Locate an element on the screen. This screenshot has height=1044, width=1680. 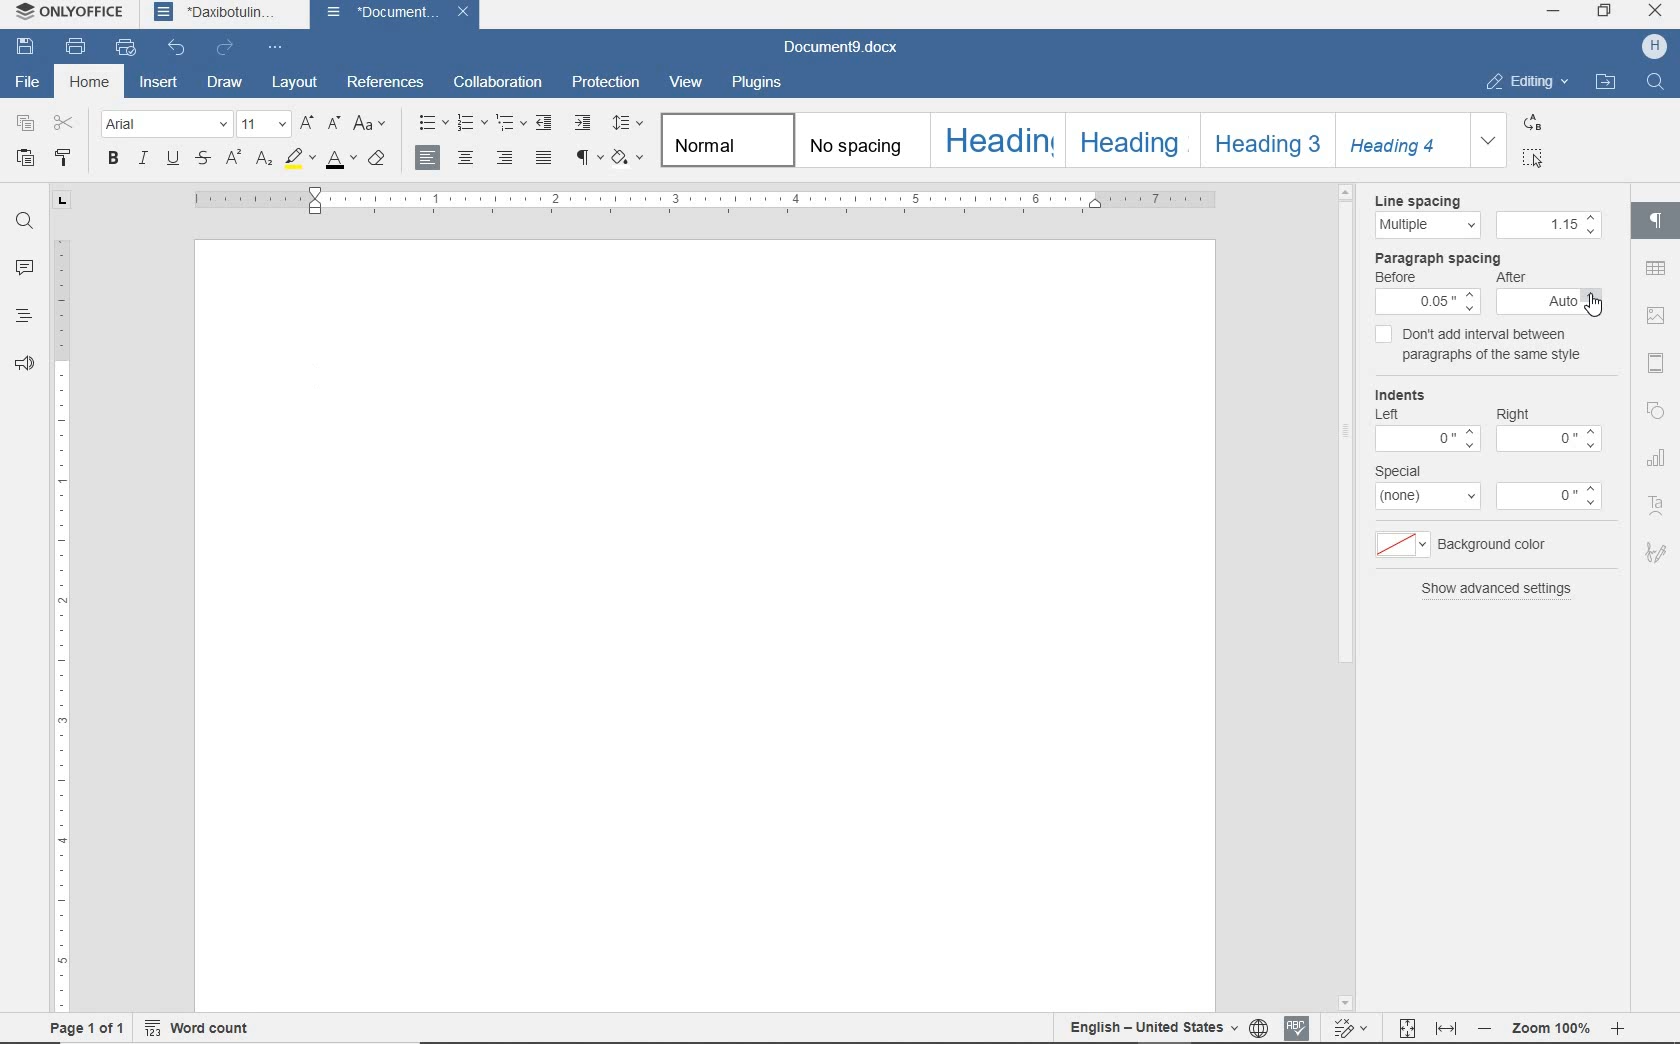
HP is located at coordinates (1653, 47).